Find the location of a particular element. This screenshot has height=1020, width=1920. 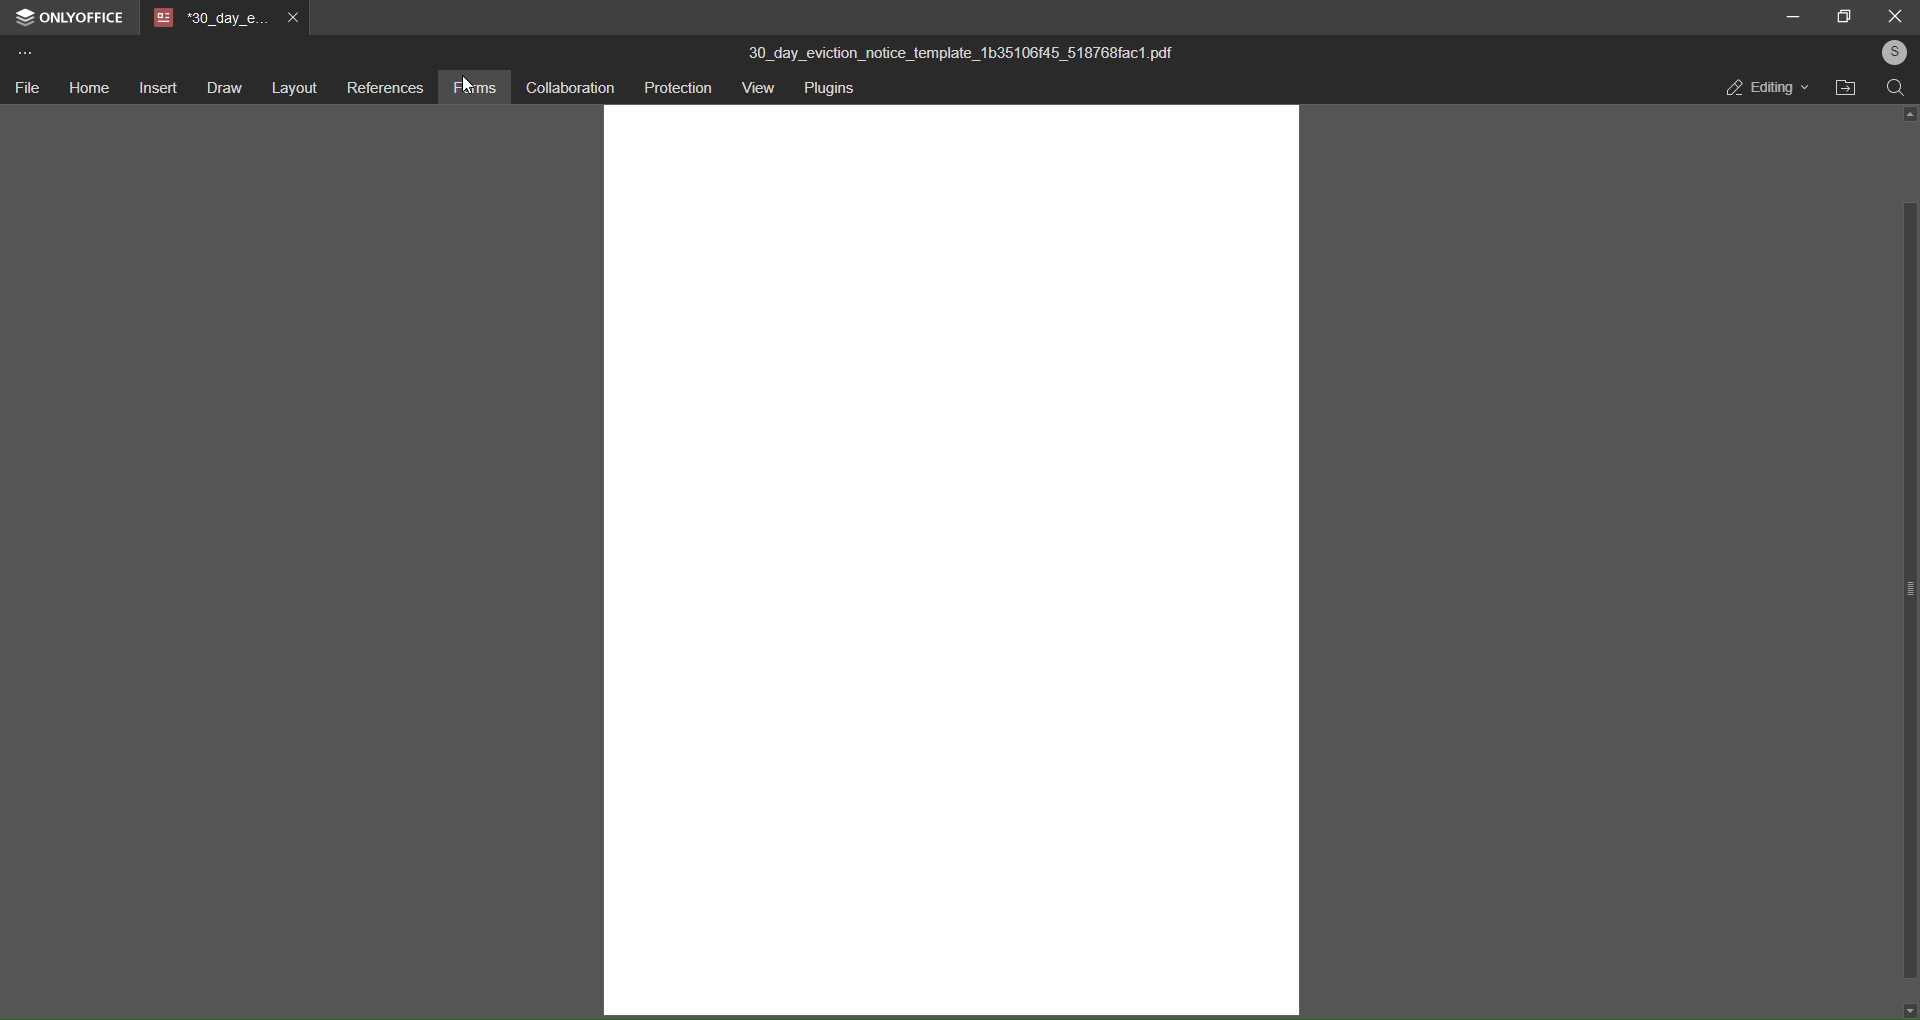

layout is located at coordinates (292, 87).